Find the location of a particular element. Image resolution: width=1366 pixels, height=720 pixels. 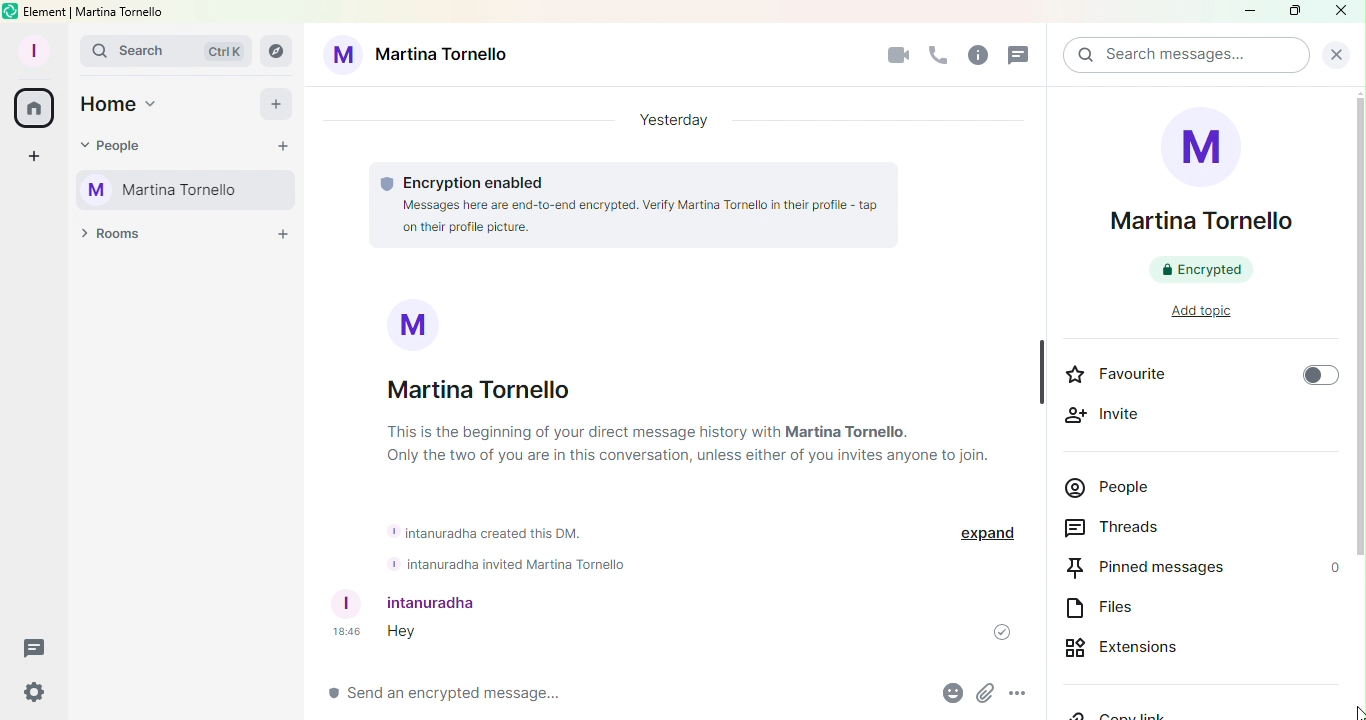

Files is located at coordinates (1118, 604).